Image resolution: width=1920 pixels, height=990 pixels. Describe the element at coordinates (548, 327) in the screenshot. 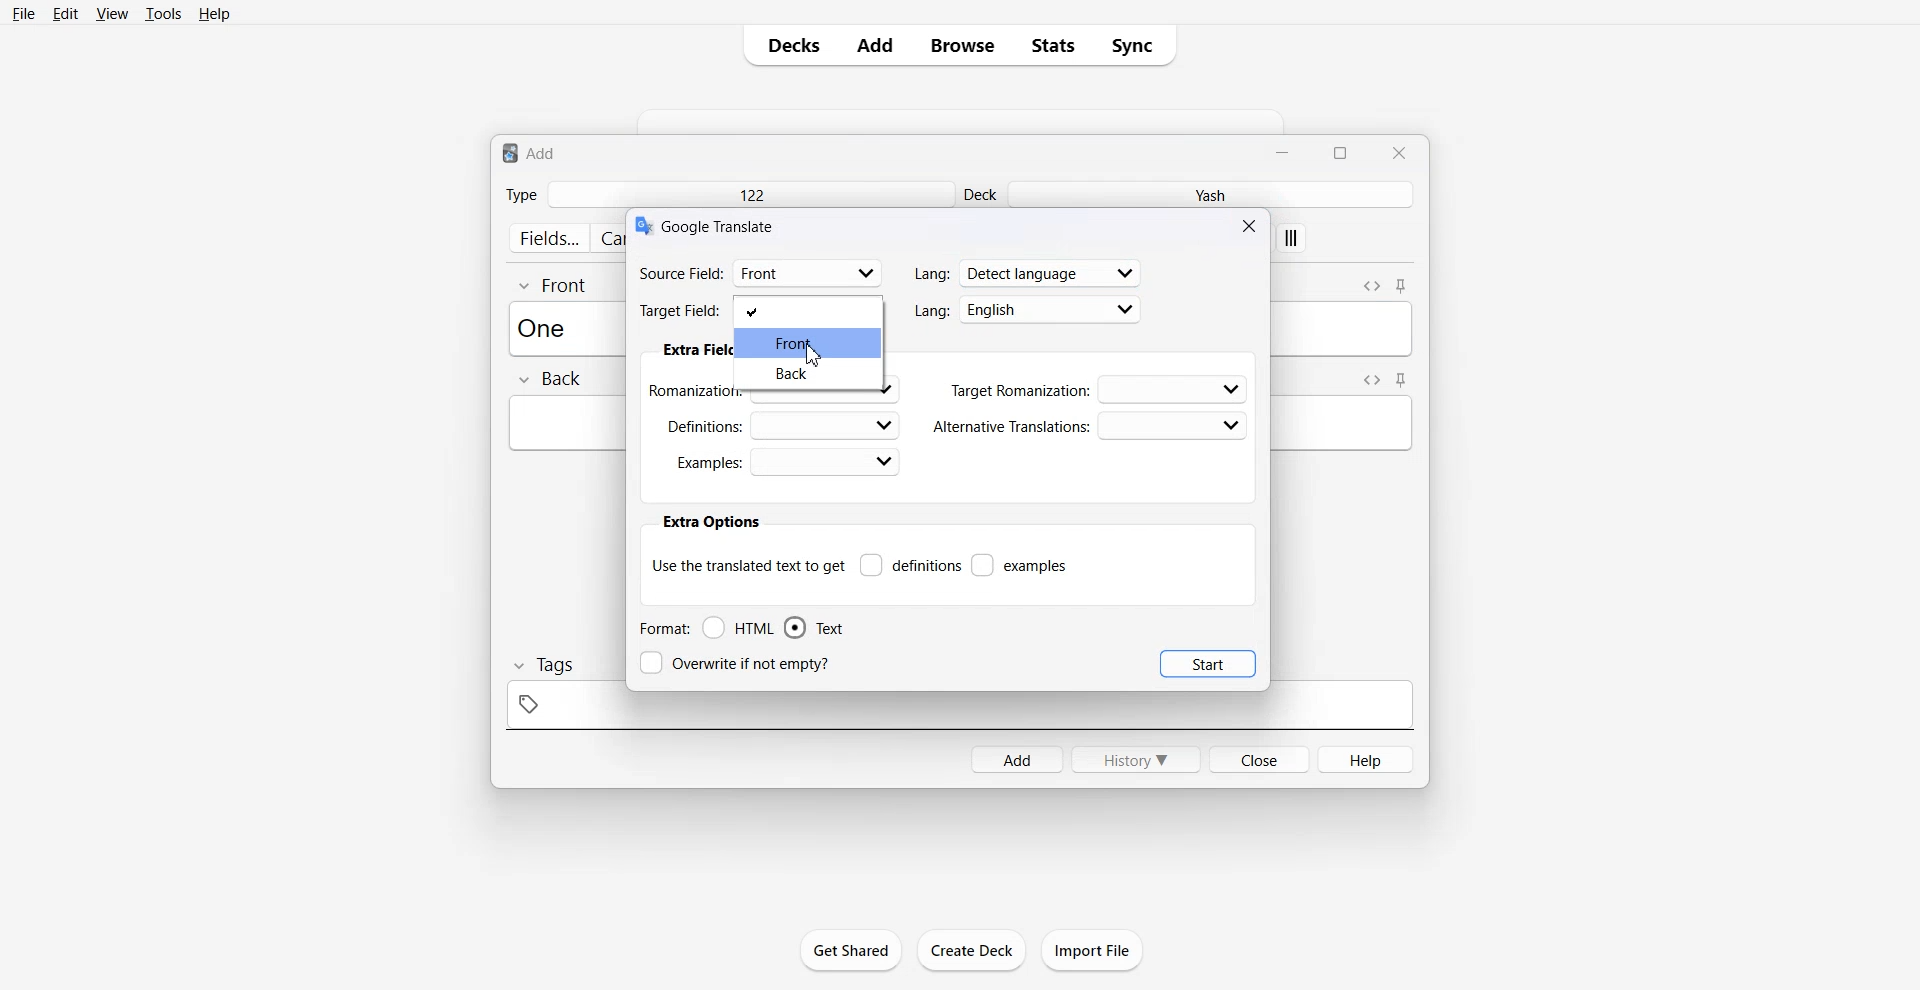

I see `Text` at that location.